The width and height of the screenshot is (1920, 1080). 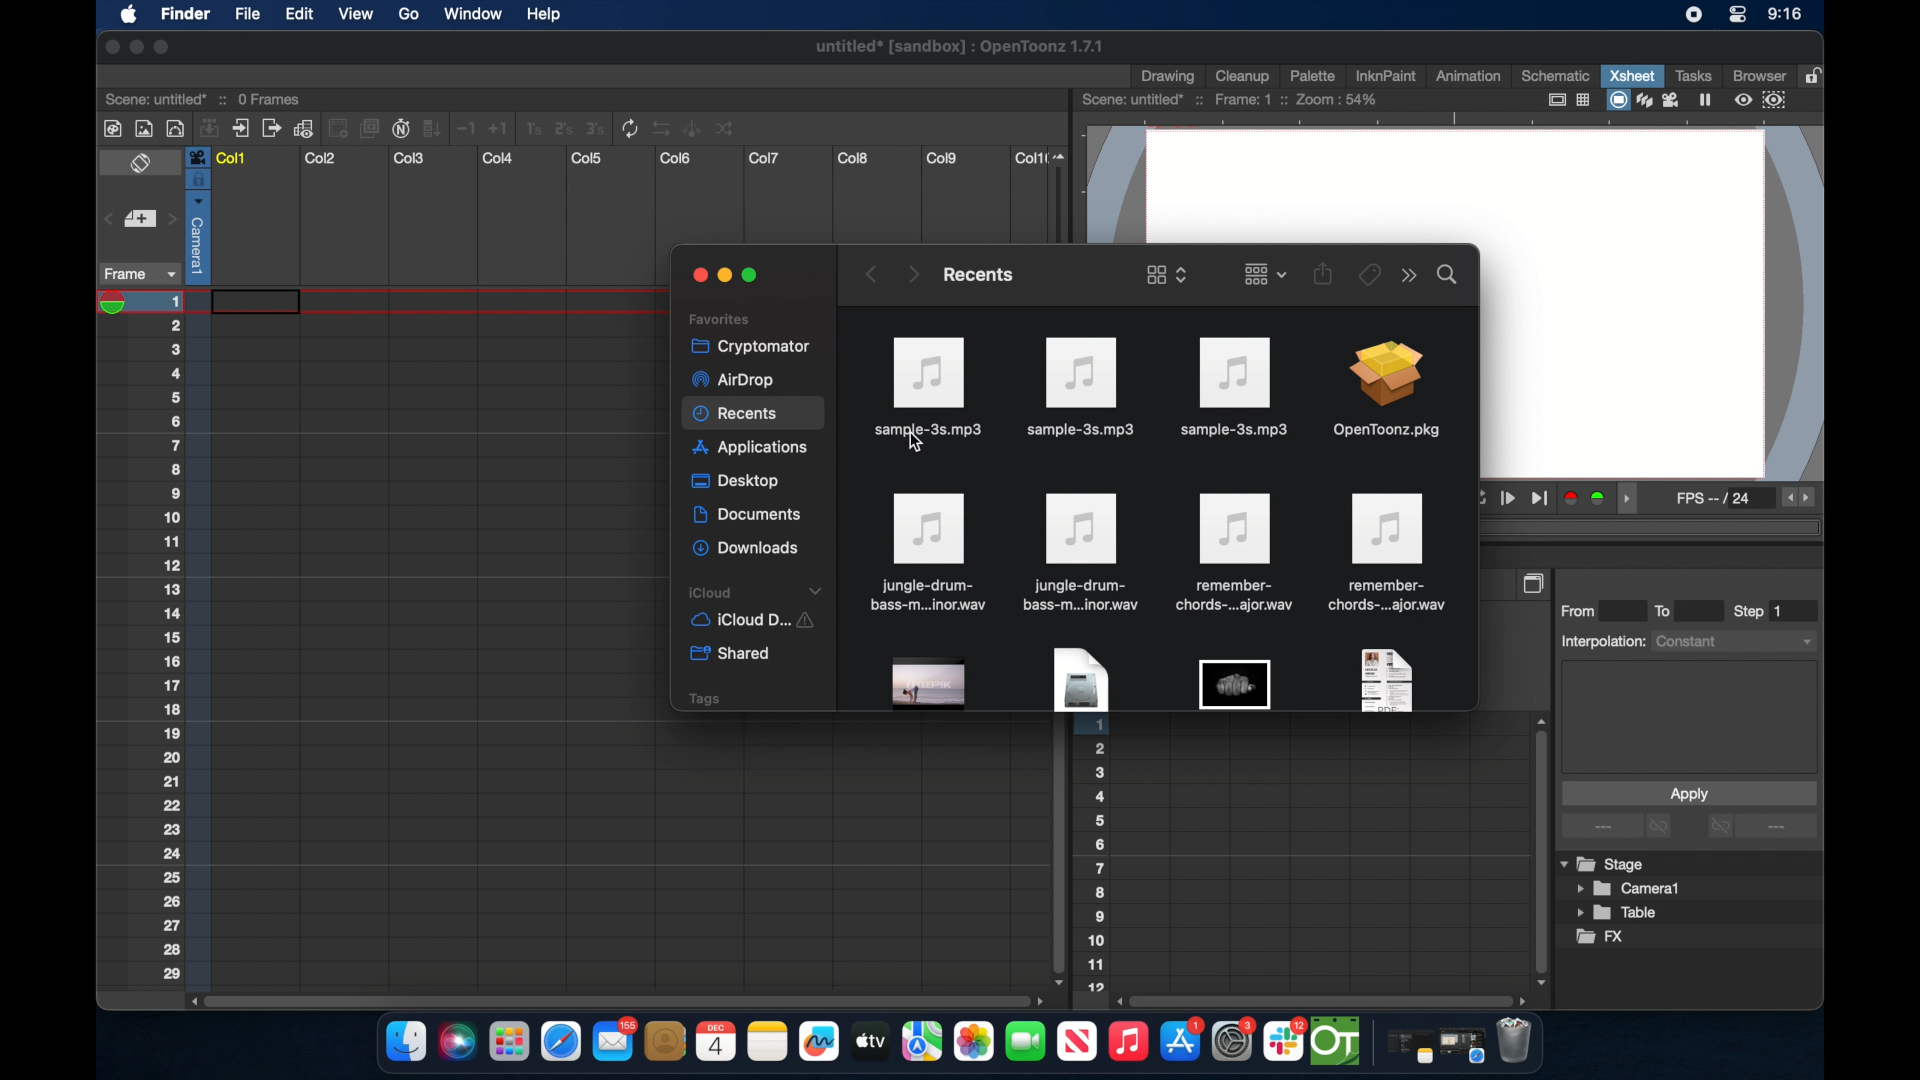 What do you see at coordinates (1619, 827) in the screenshot?
I see `more  options` at bounding box center [1619, 827].